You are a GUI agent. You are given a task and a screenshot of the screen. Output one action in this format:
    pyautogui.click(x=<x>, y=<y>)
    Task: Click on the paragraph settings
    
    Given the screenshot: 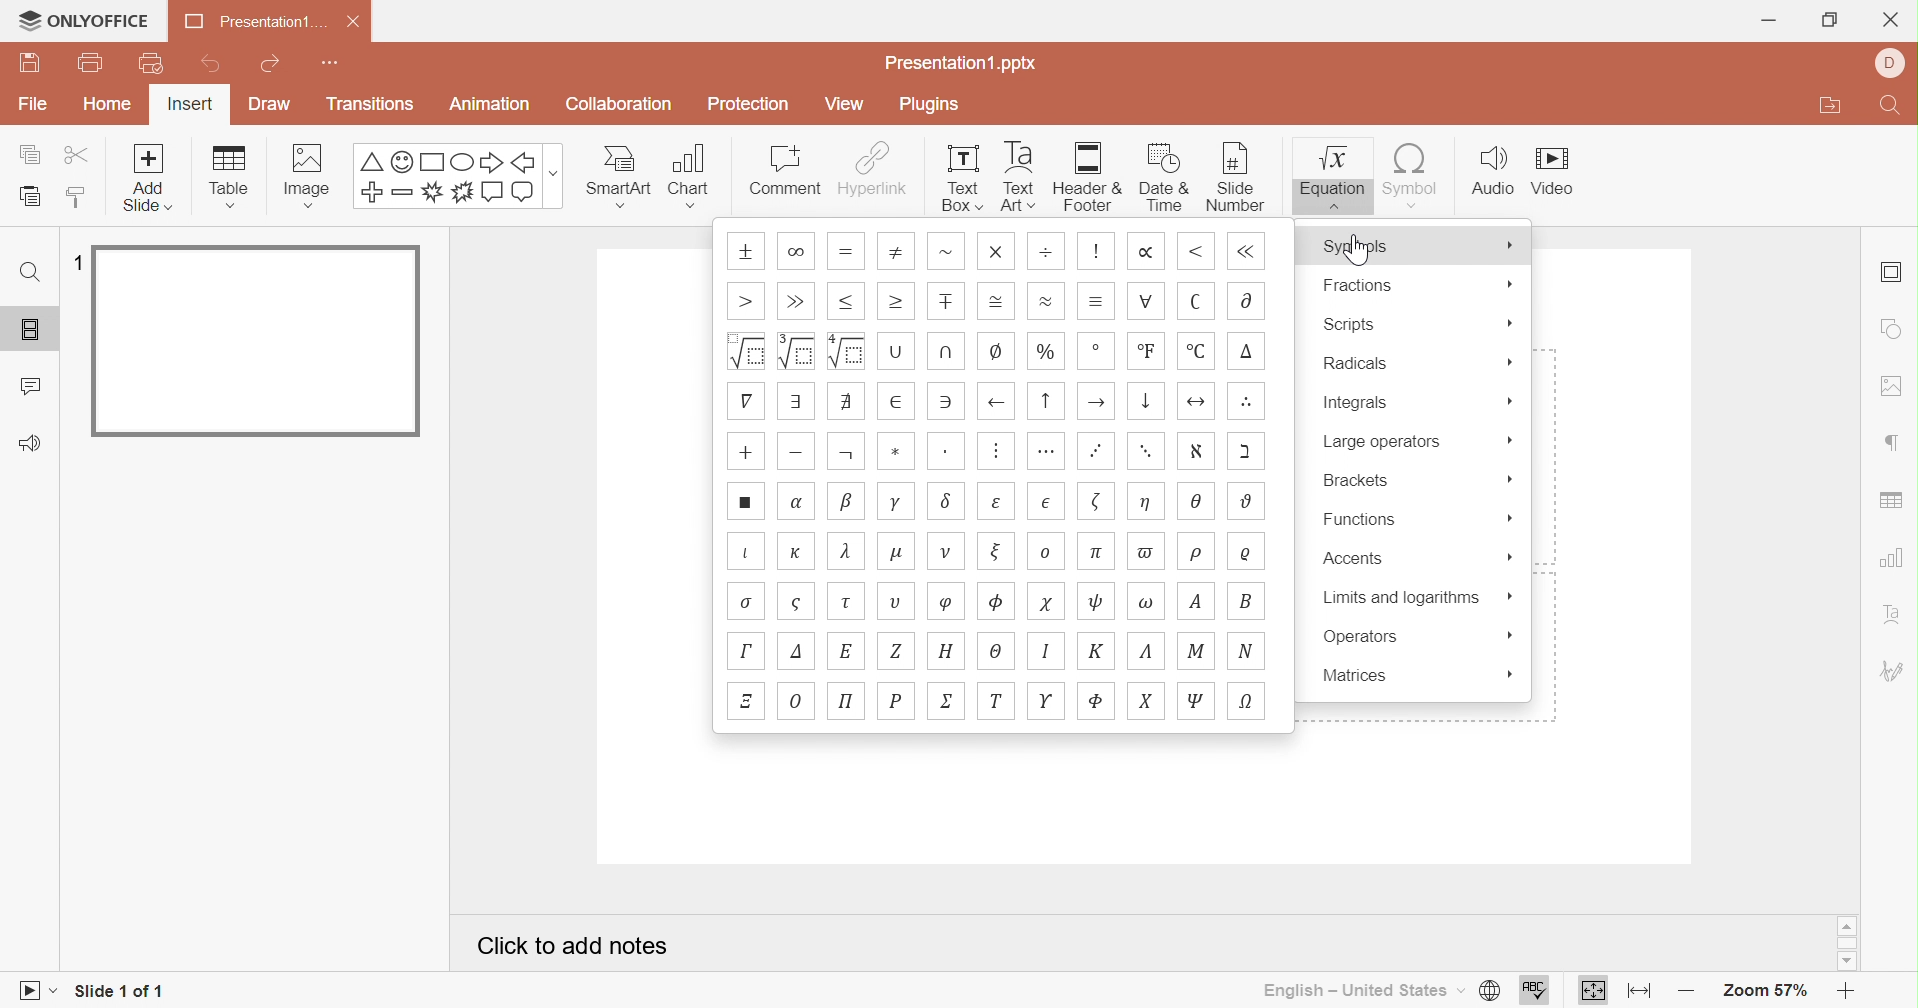 What is the action you would take?
    pyautogui.click(x=1890, y=441)
    